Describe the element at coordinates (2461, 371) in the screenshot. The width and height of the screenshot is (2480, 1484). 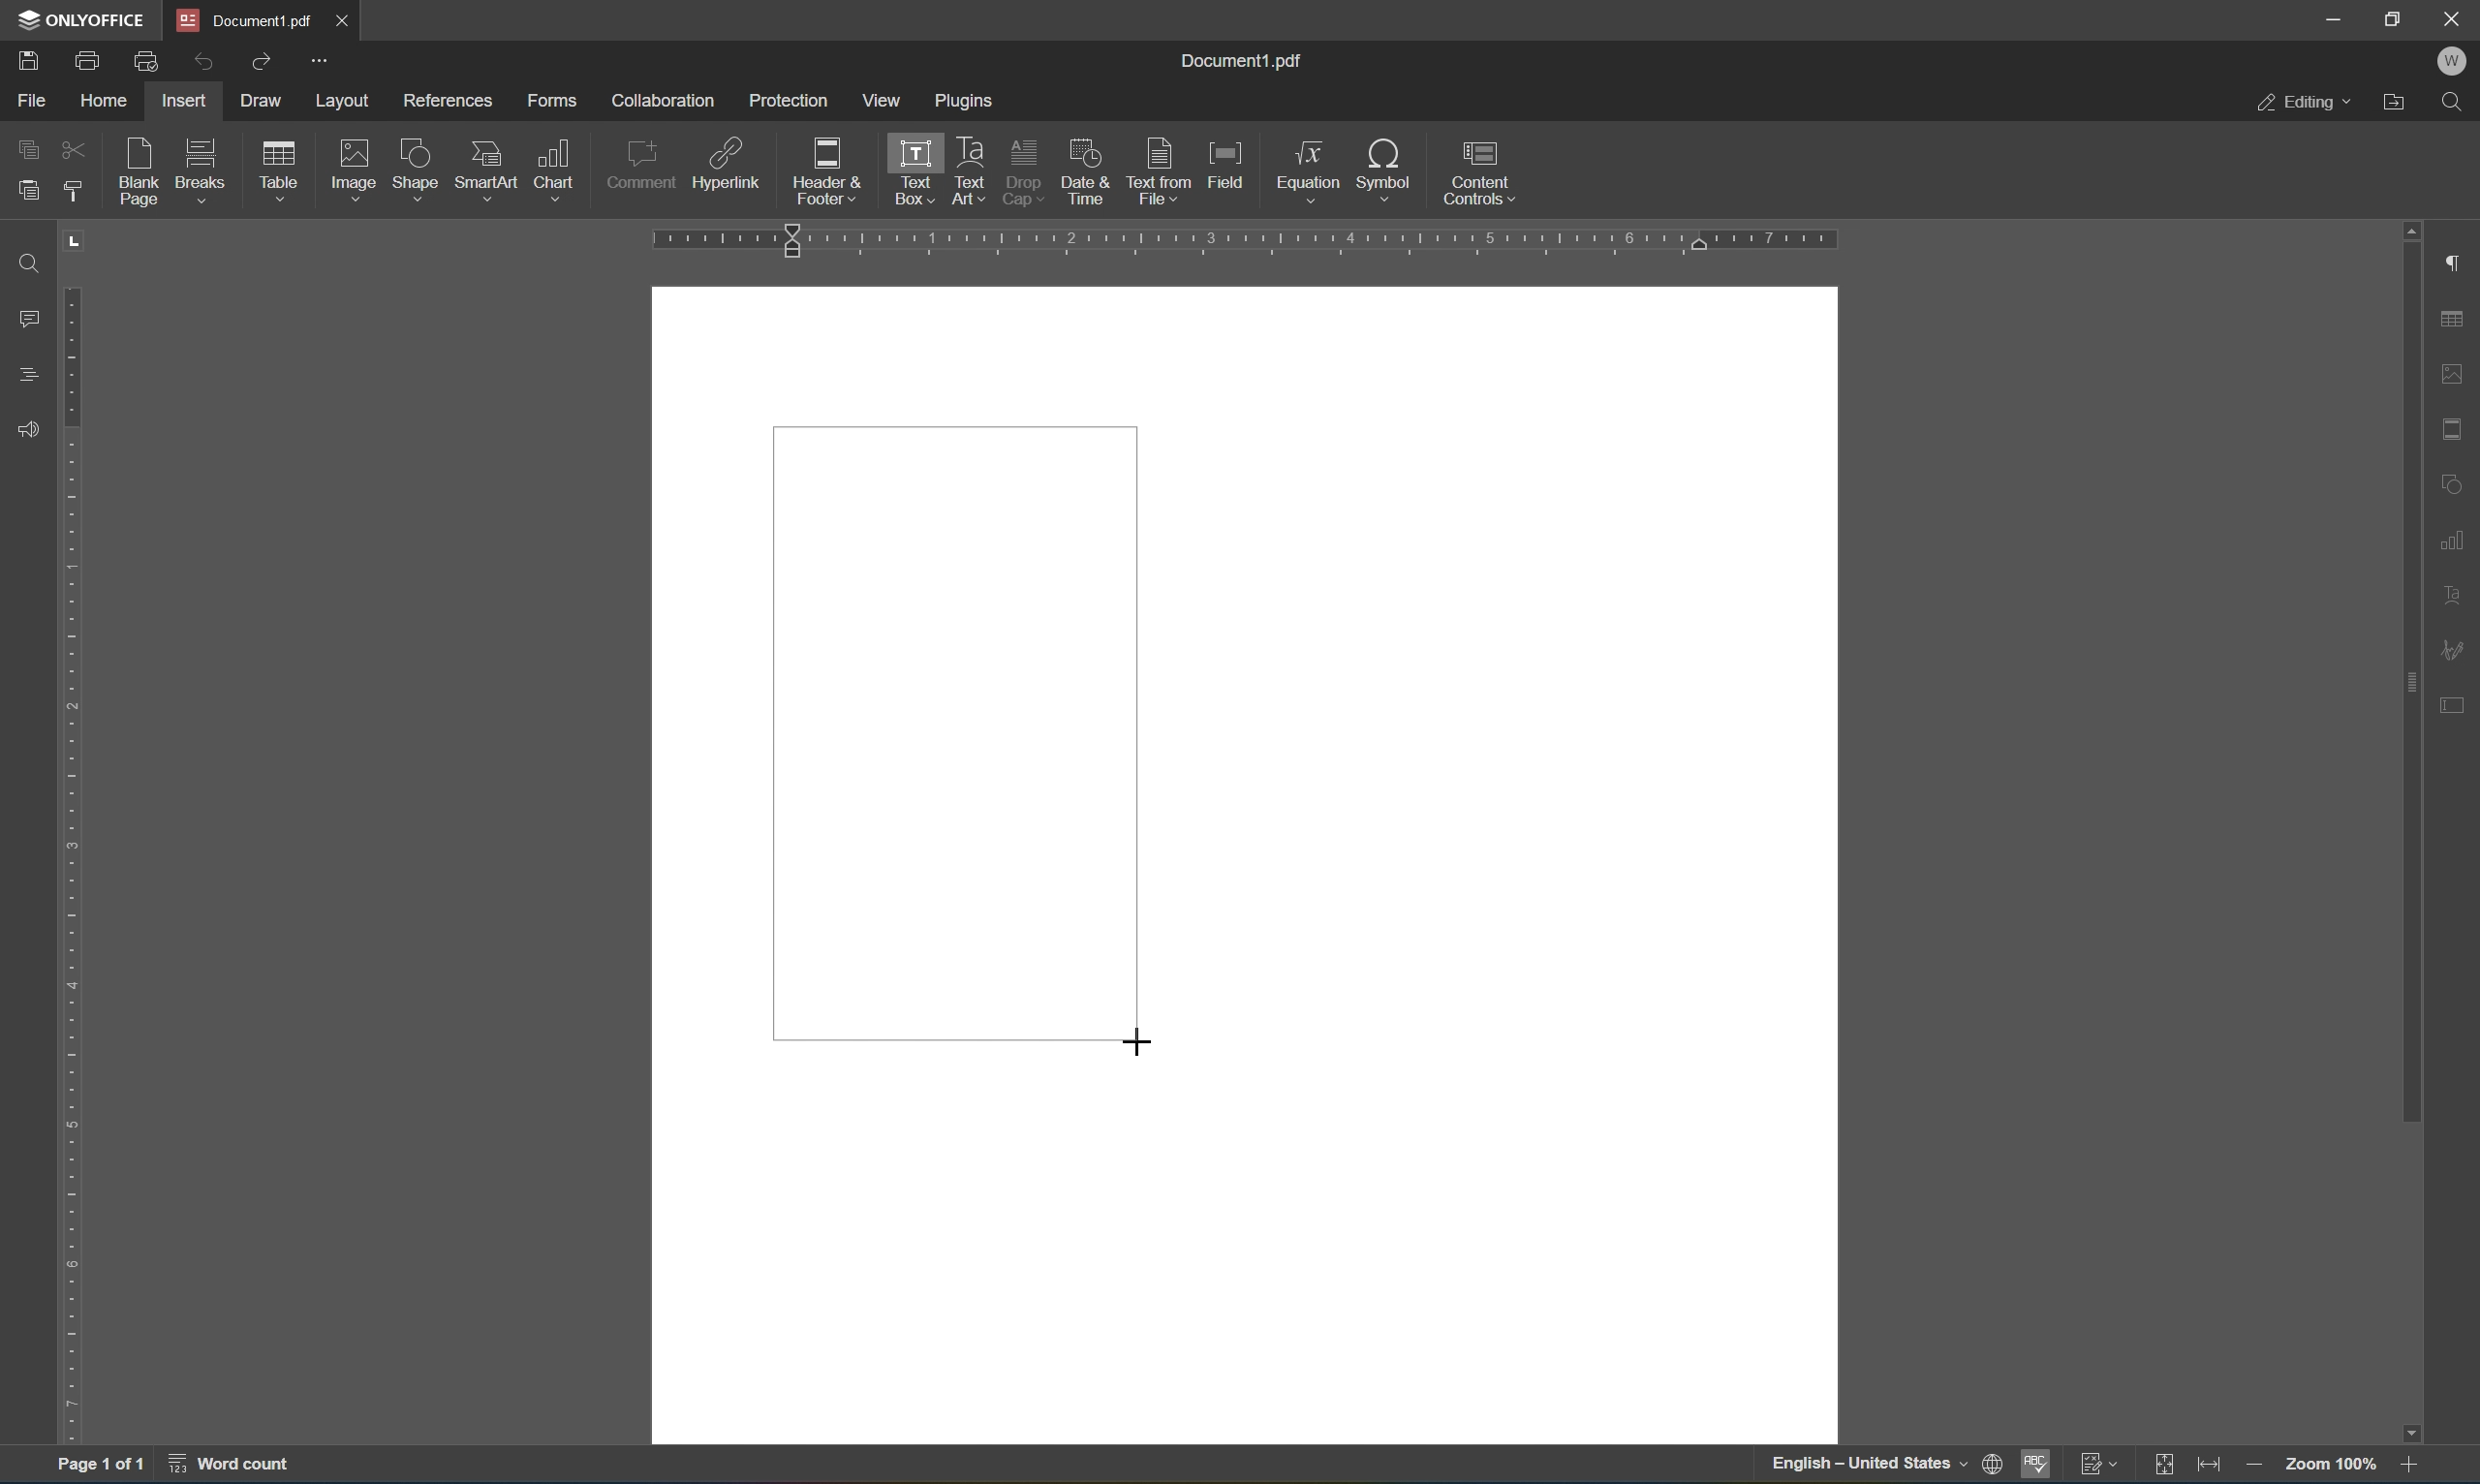
I see `Image settings` at that location.